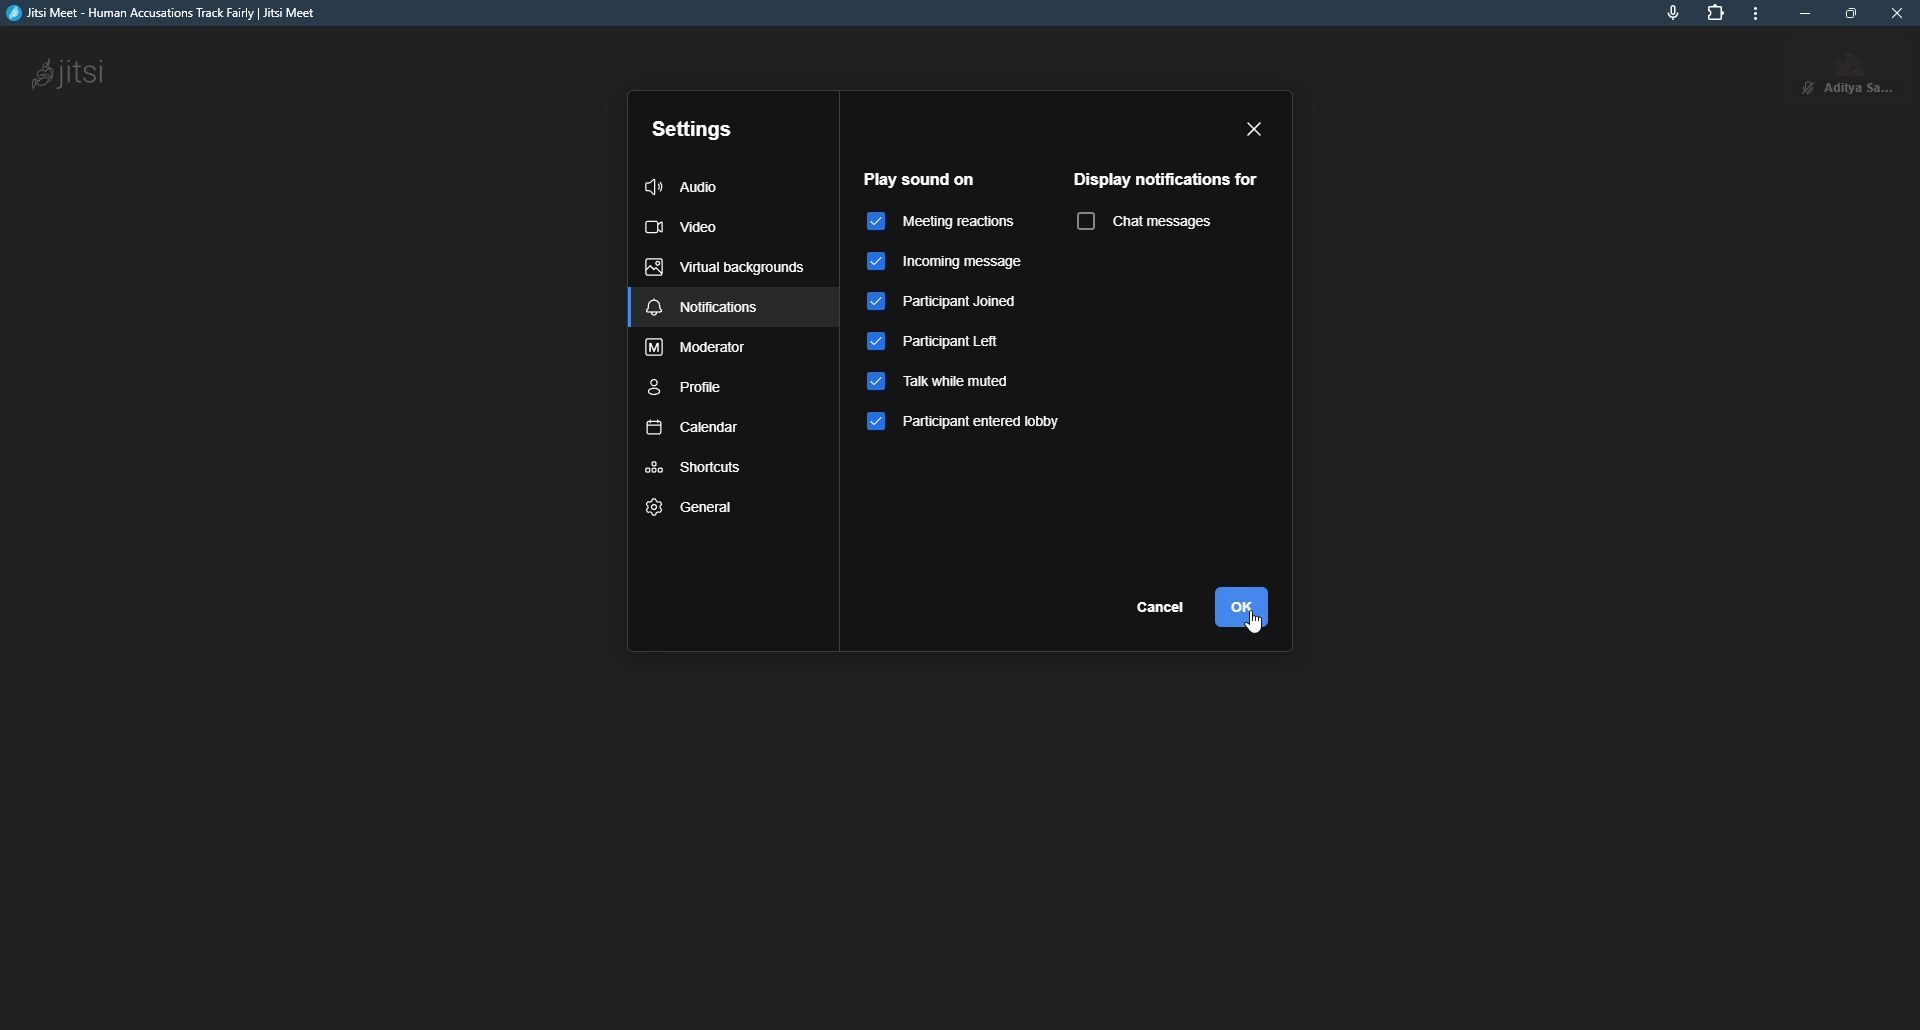 This screenshot has width=1920, height=1030. I want to click on participant joined, so click(942, 301).